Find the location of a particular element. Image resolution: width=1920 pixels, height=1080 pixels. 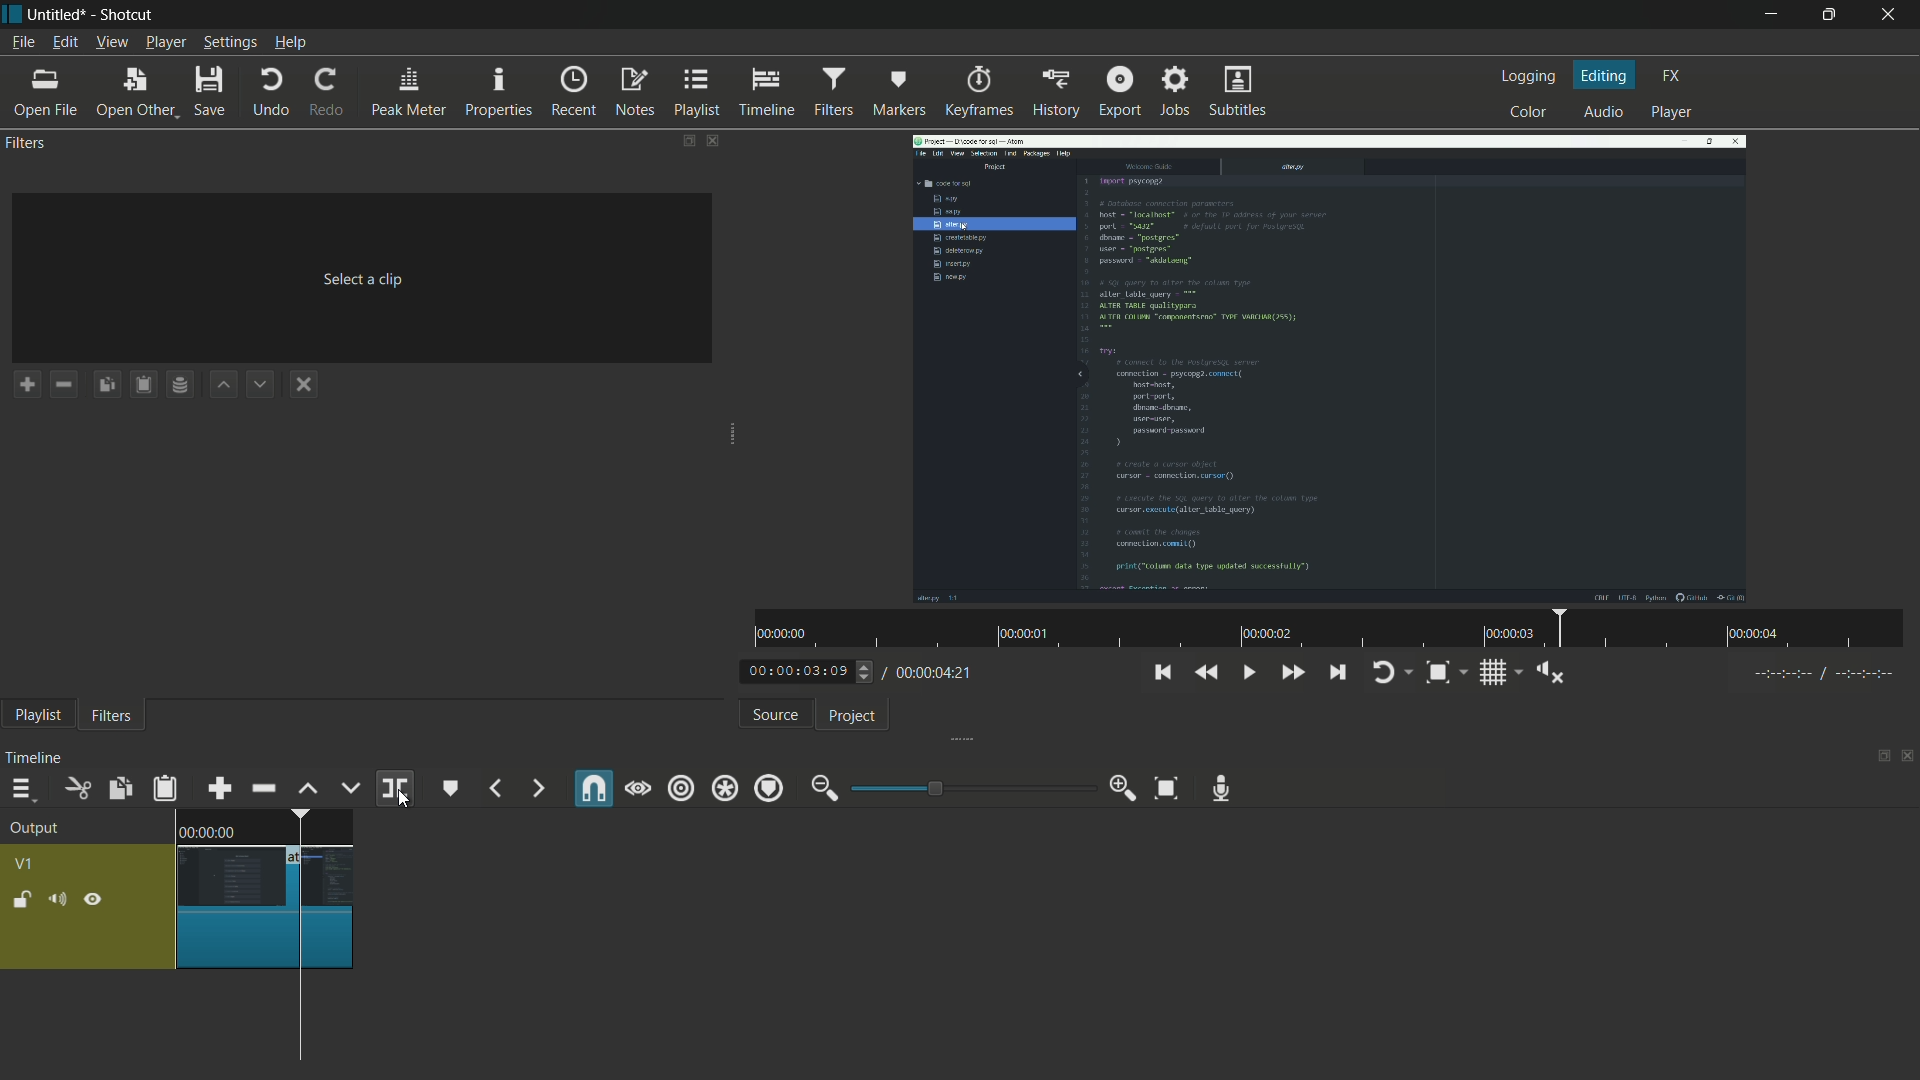

current time is located at coordinates (799, 670).